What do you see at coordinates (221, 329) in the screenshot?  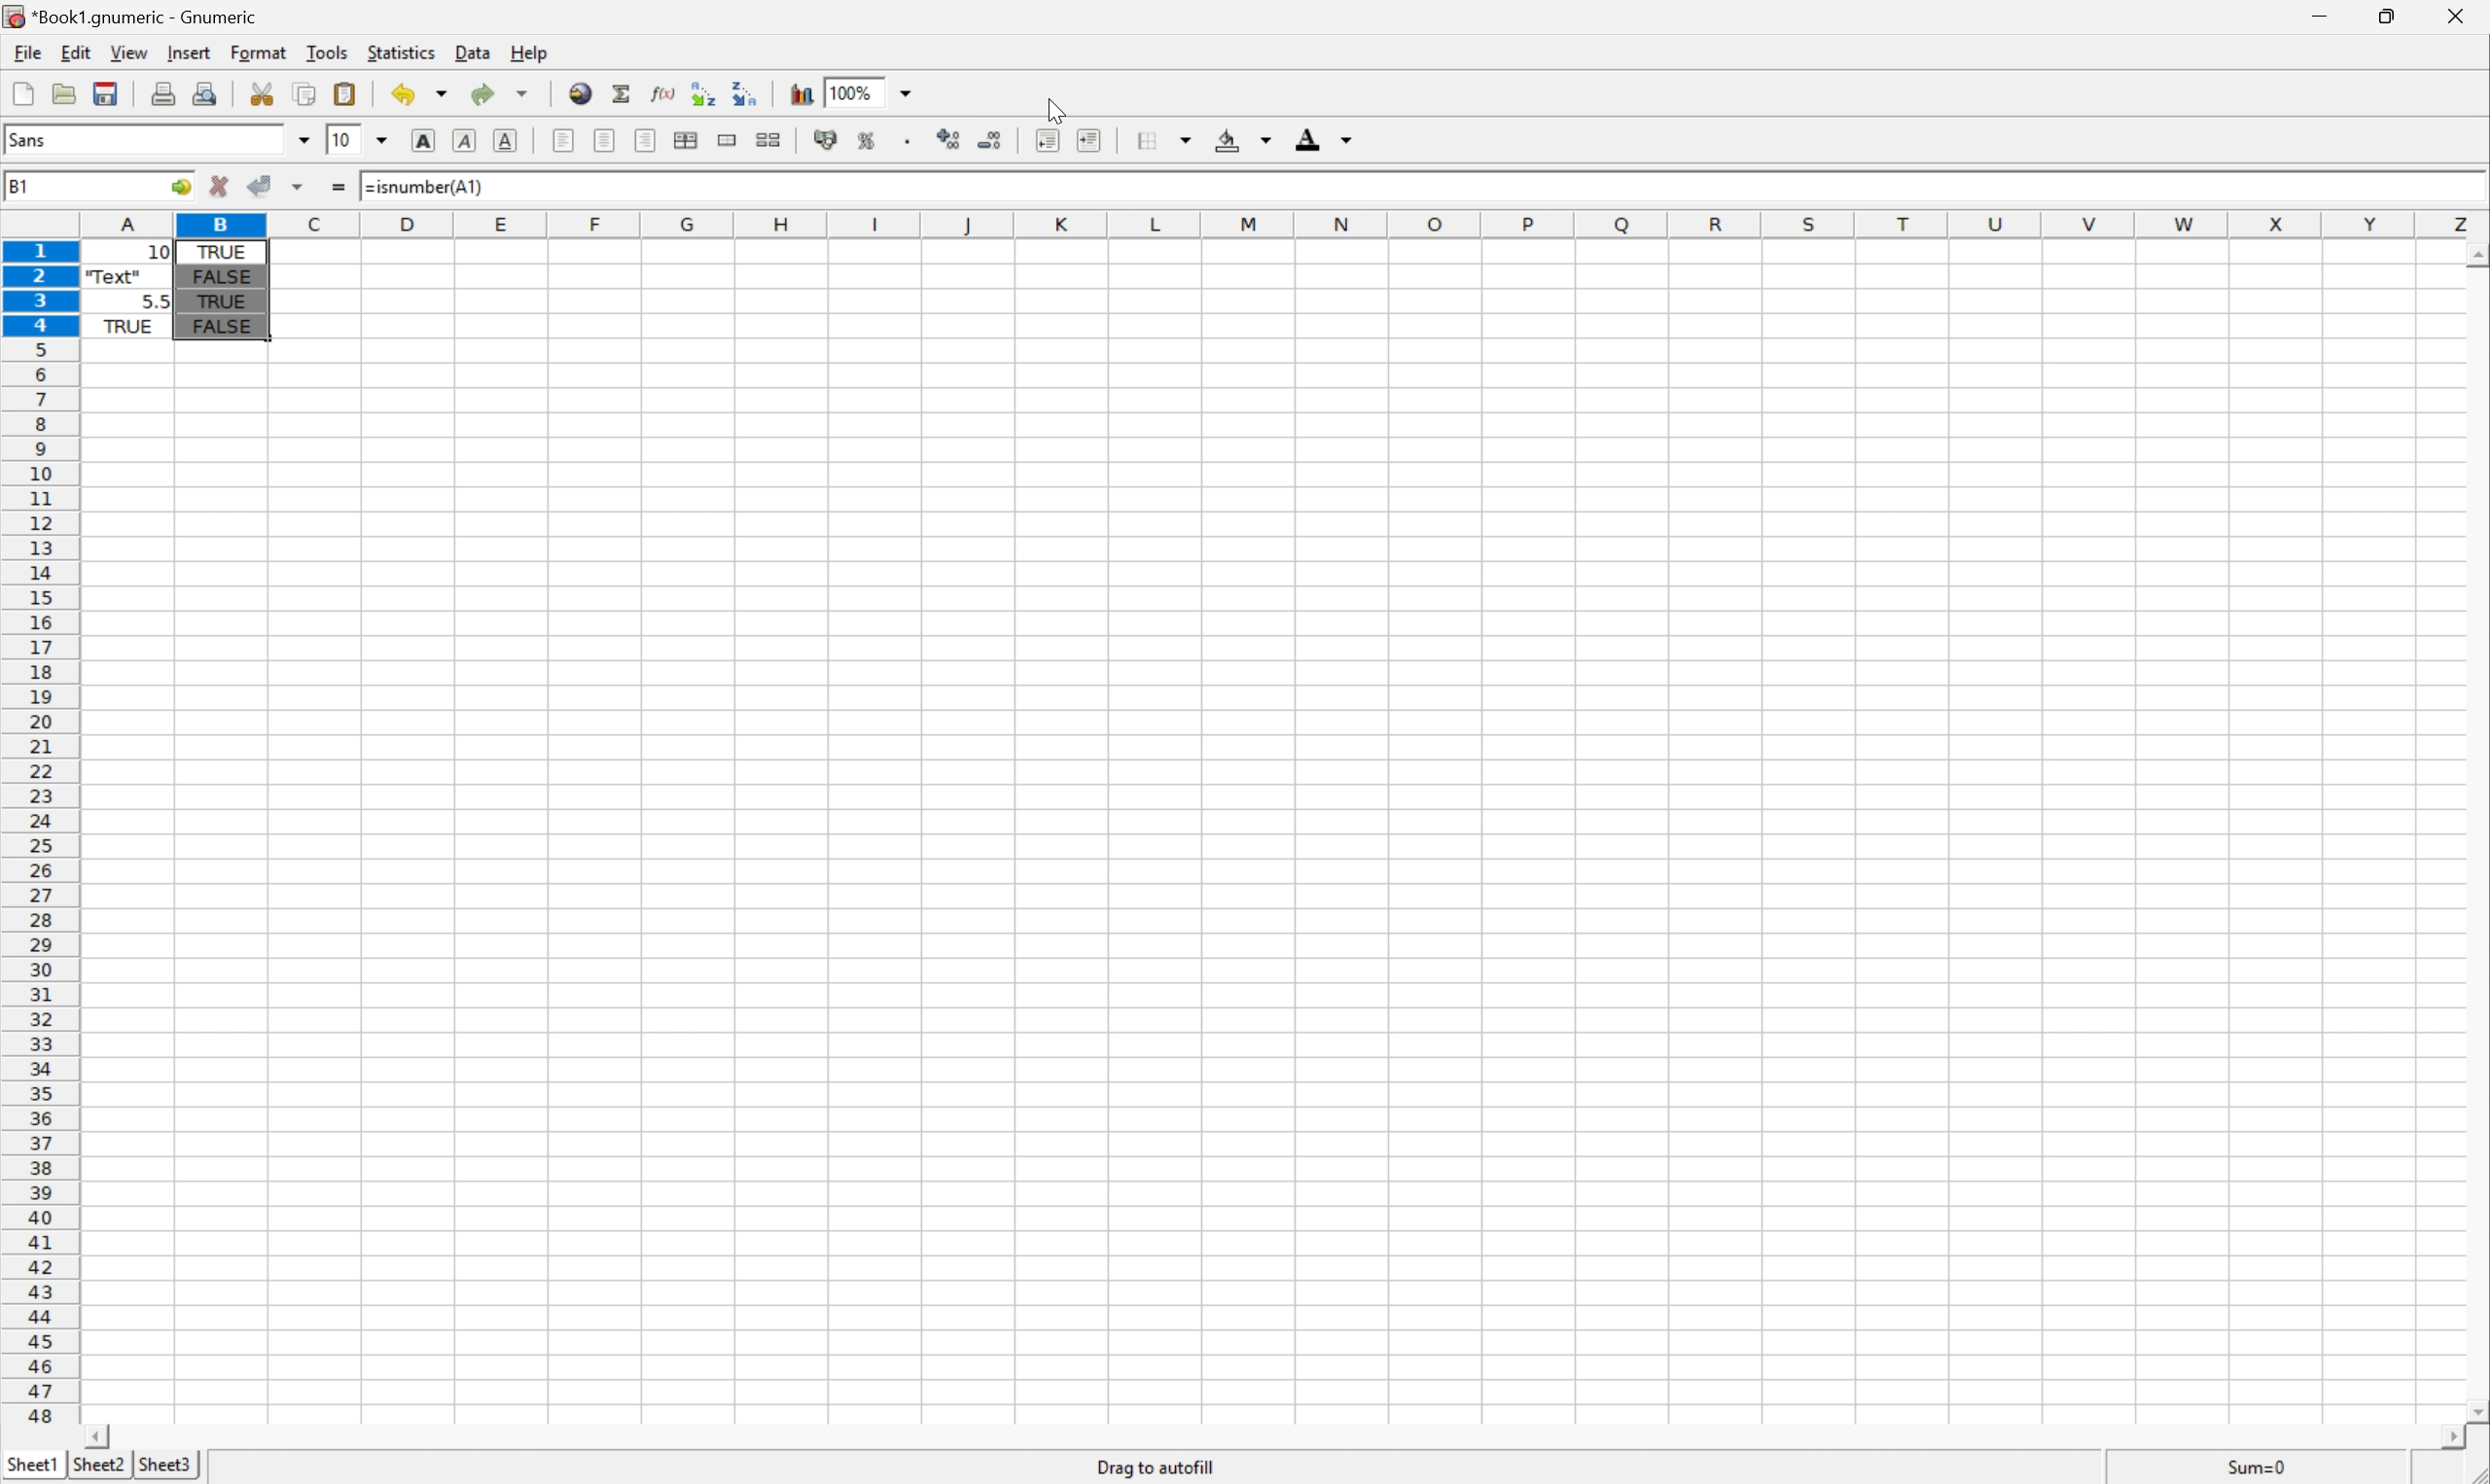 I see `FALSE` at bounding box center [221, 329].